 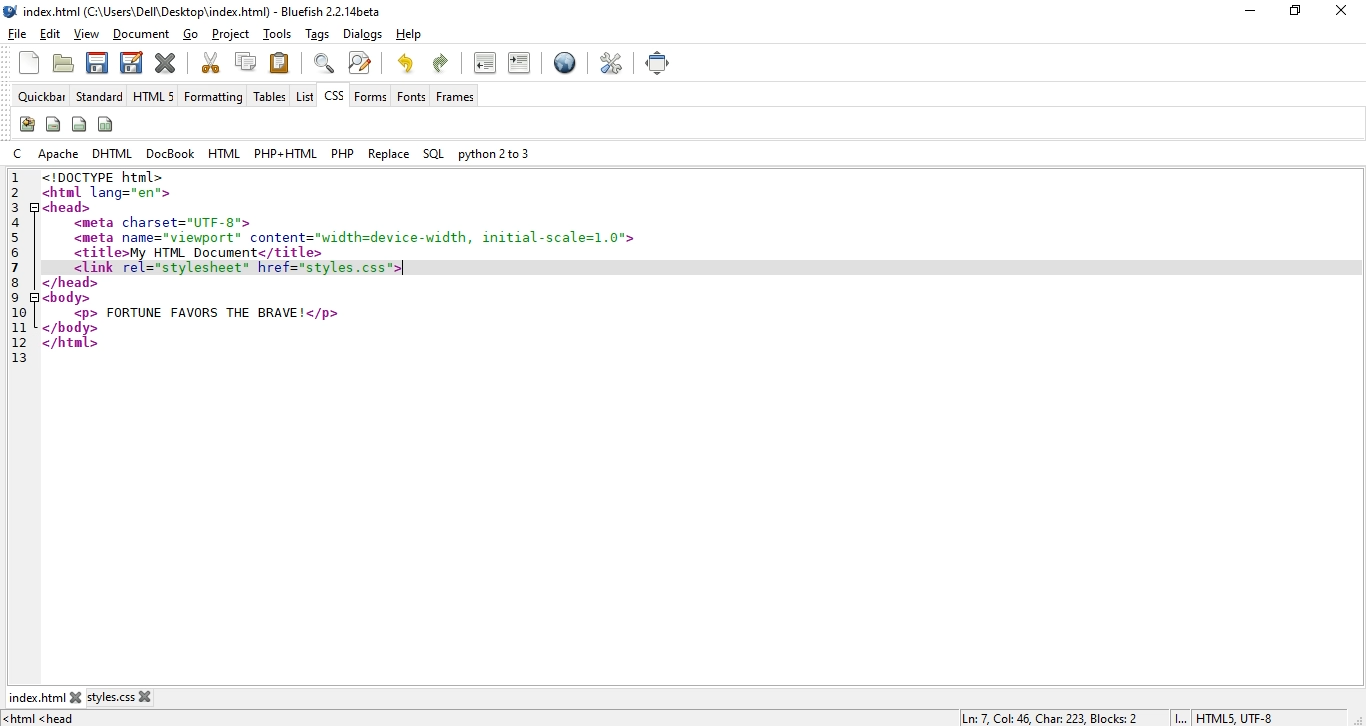 What do you see at coordinates (16, 281) in the screenshot?
I see `8` at bounding box center [16, 281].